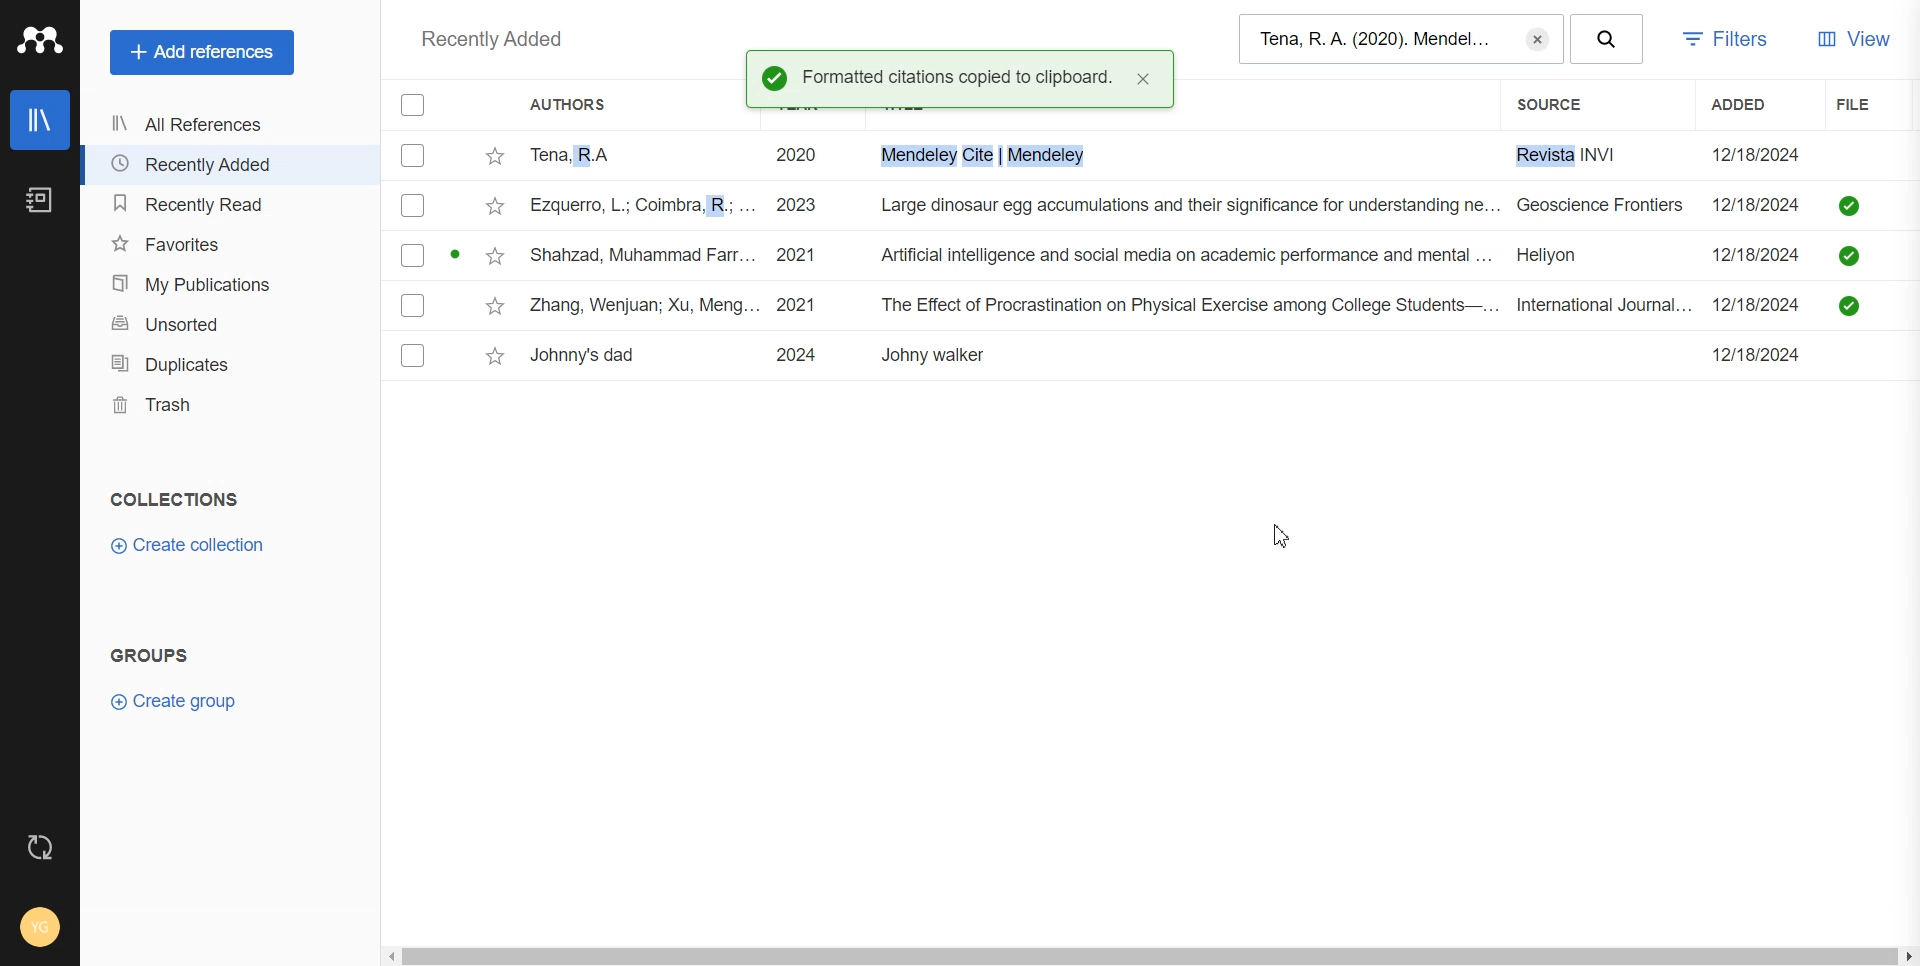  Describe the element at coordinates (1562, 106) in the screenshot. I see `Source` at that location.